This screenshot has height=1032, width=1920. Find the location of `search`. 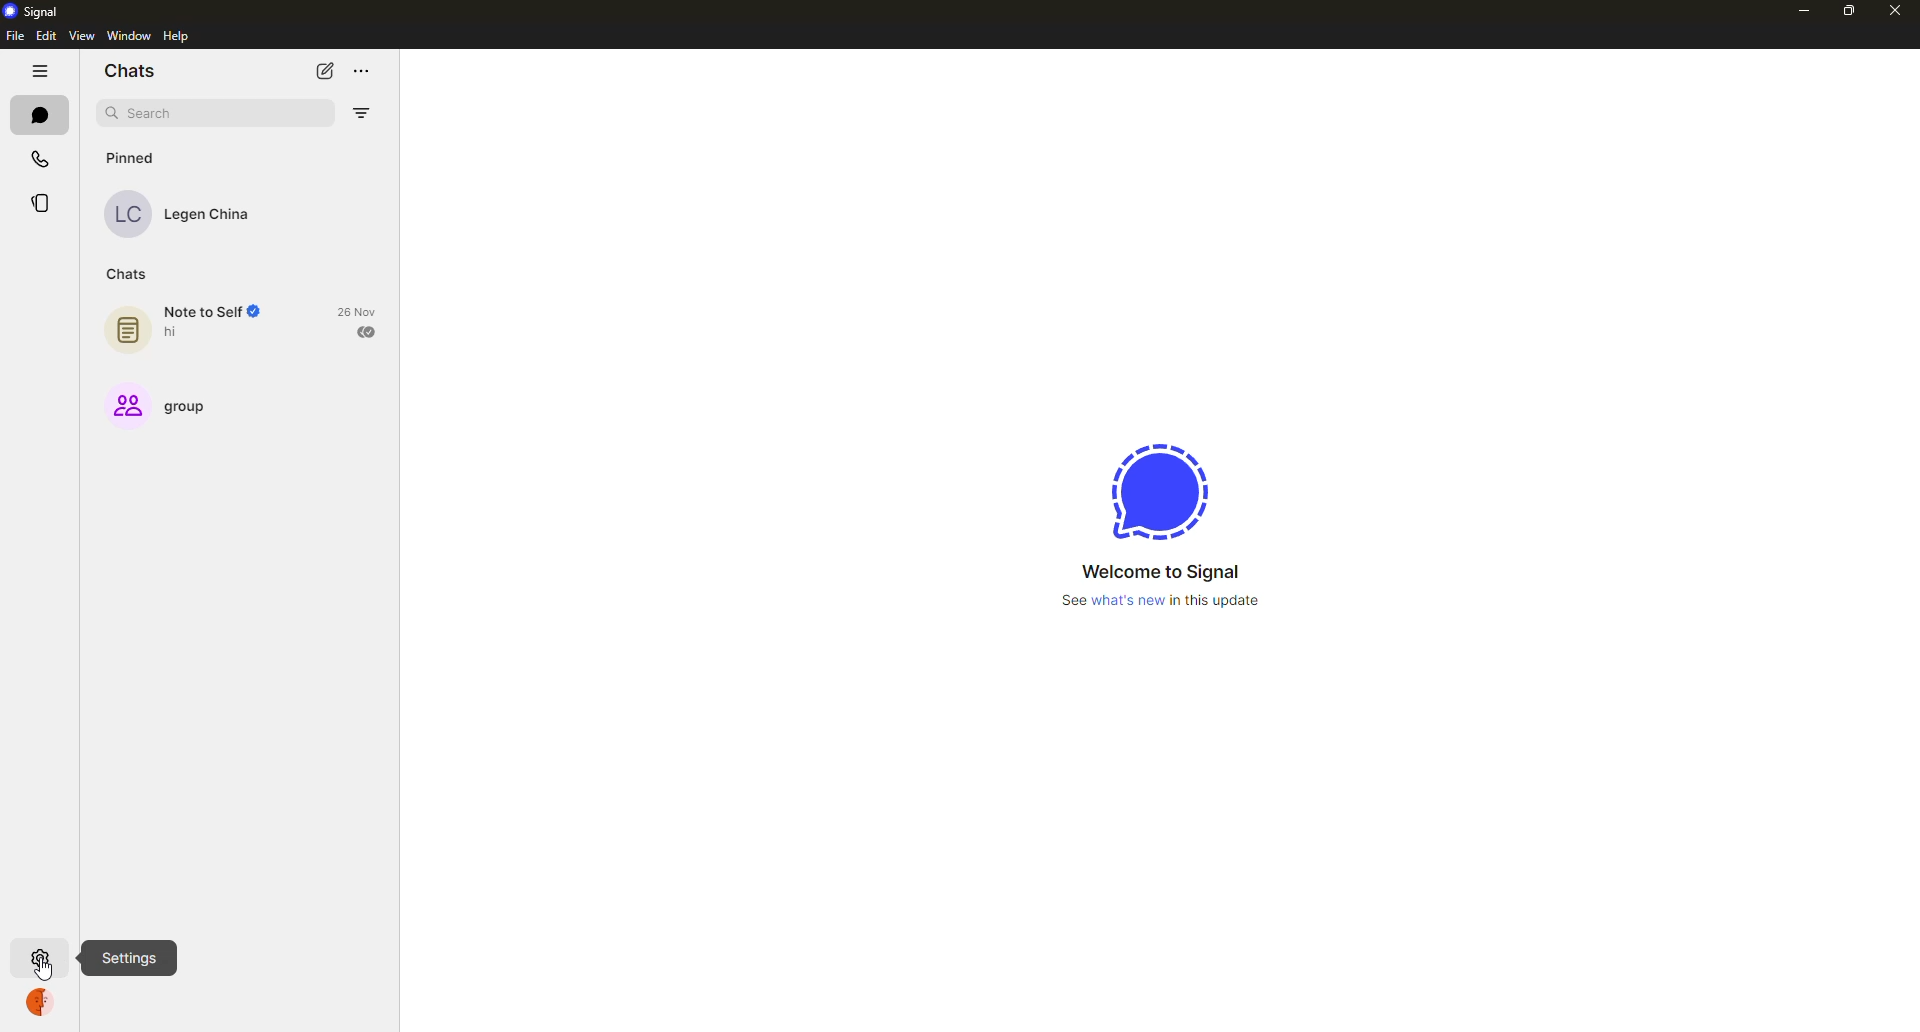

search is located at coordinates (140, 111).